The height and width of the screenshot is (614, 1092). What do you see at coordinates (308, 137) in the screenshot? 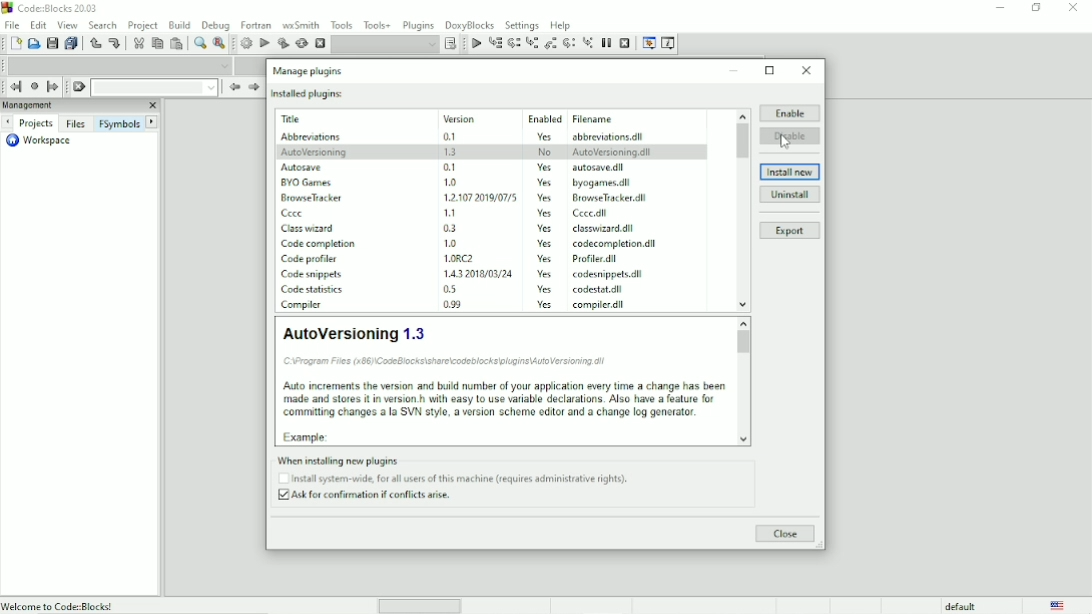
I see `Abbreviations` at bounding box center [308, 137].